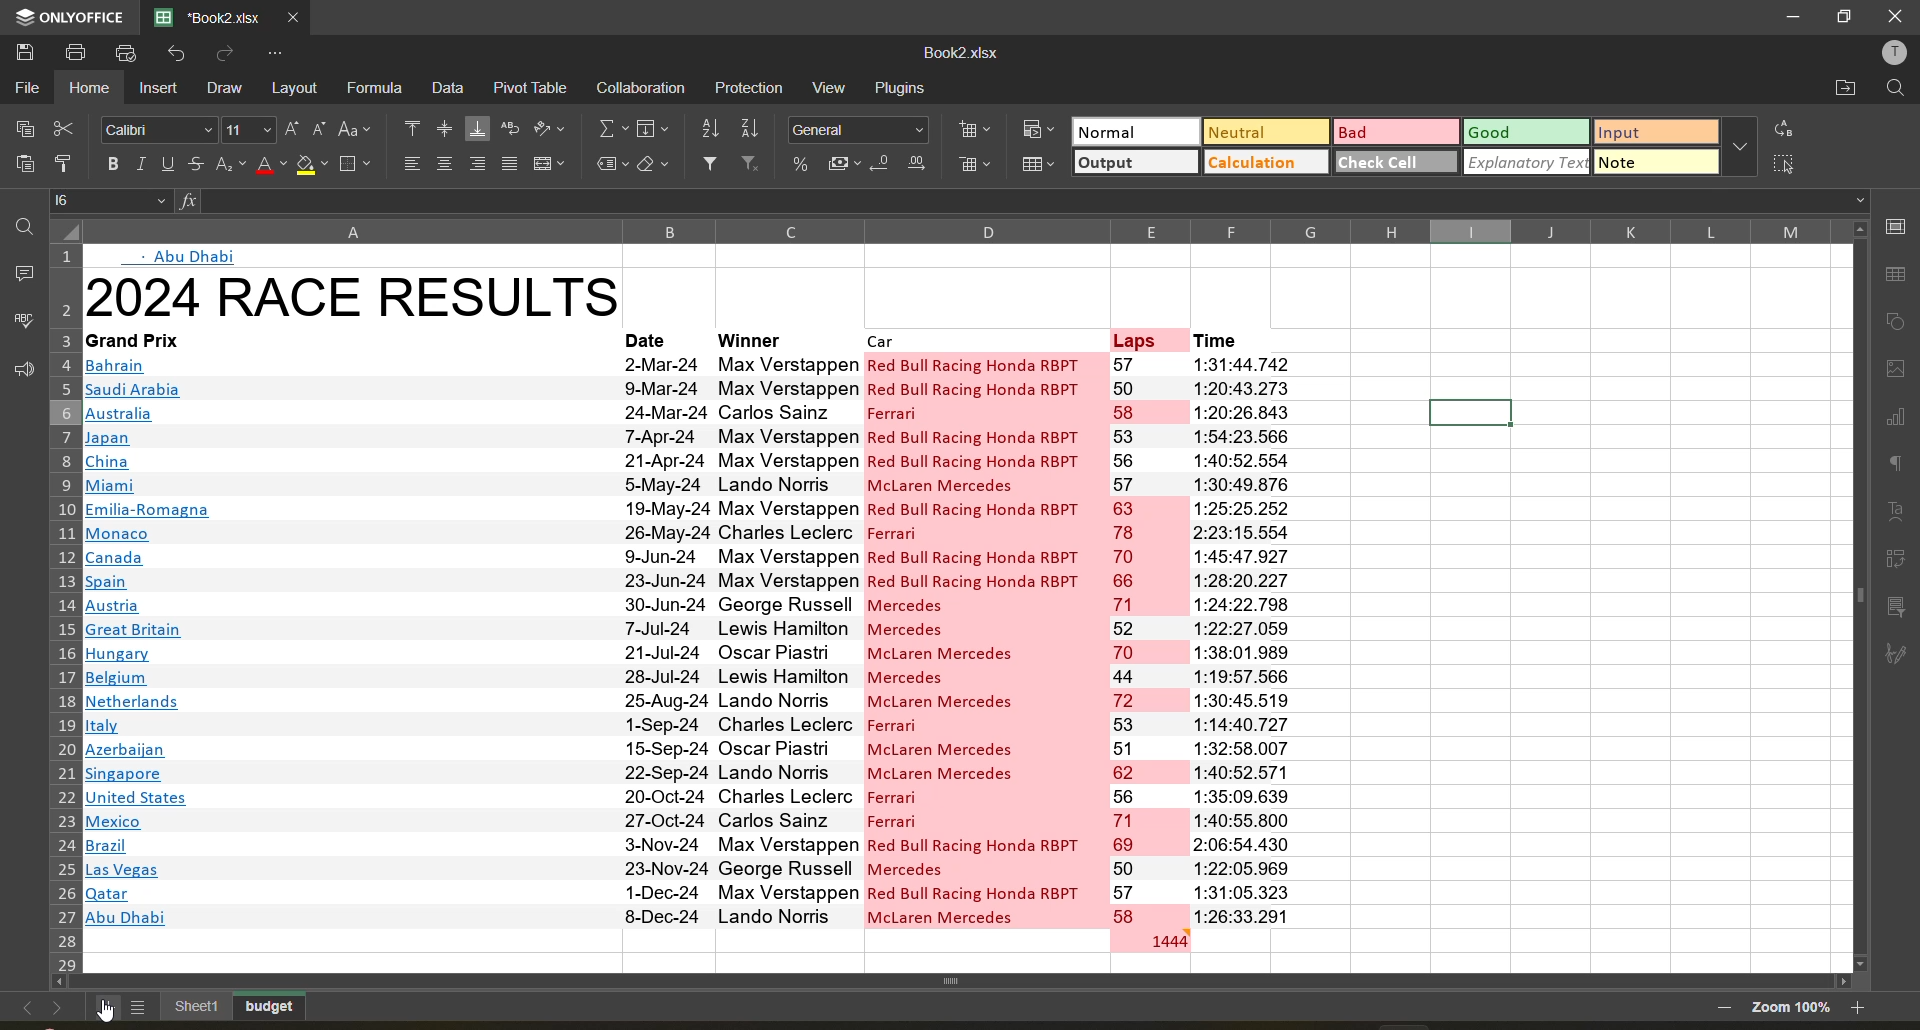 This screenshot has height=1030, width=1920. Describe the element at coordinates (1854, 229) in the screenshot. I see `scroll up` at that location.